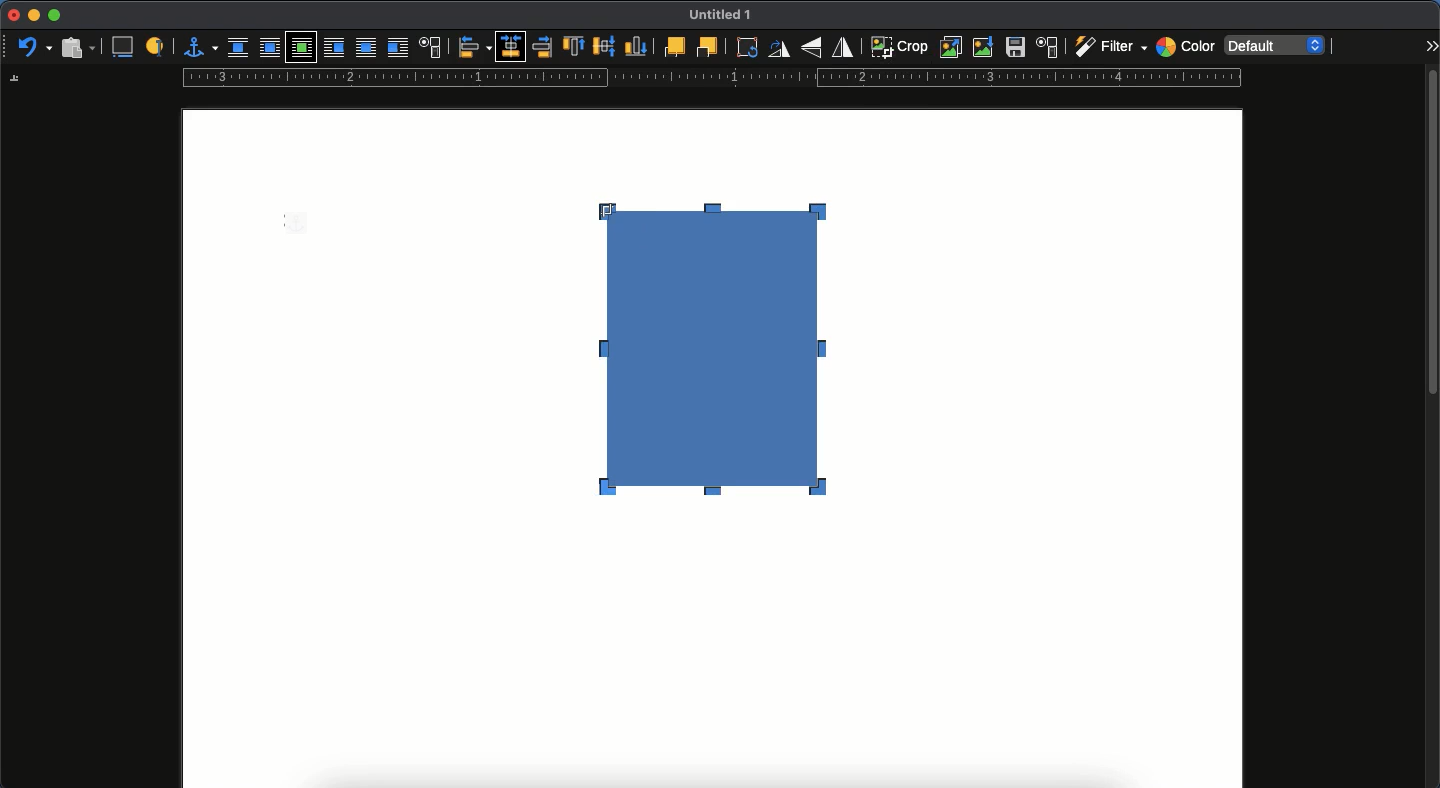 The width and height of the screenshot is (1440, 788). I want to click on after, so click(397, 50).